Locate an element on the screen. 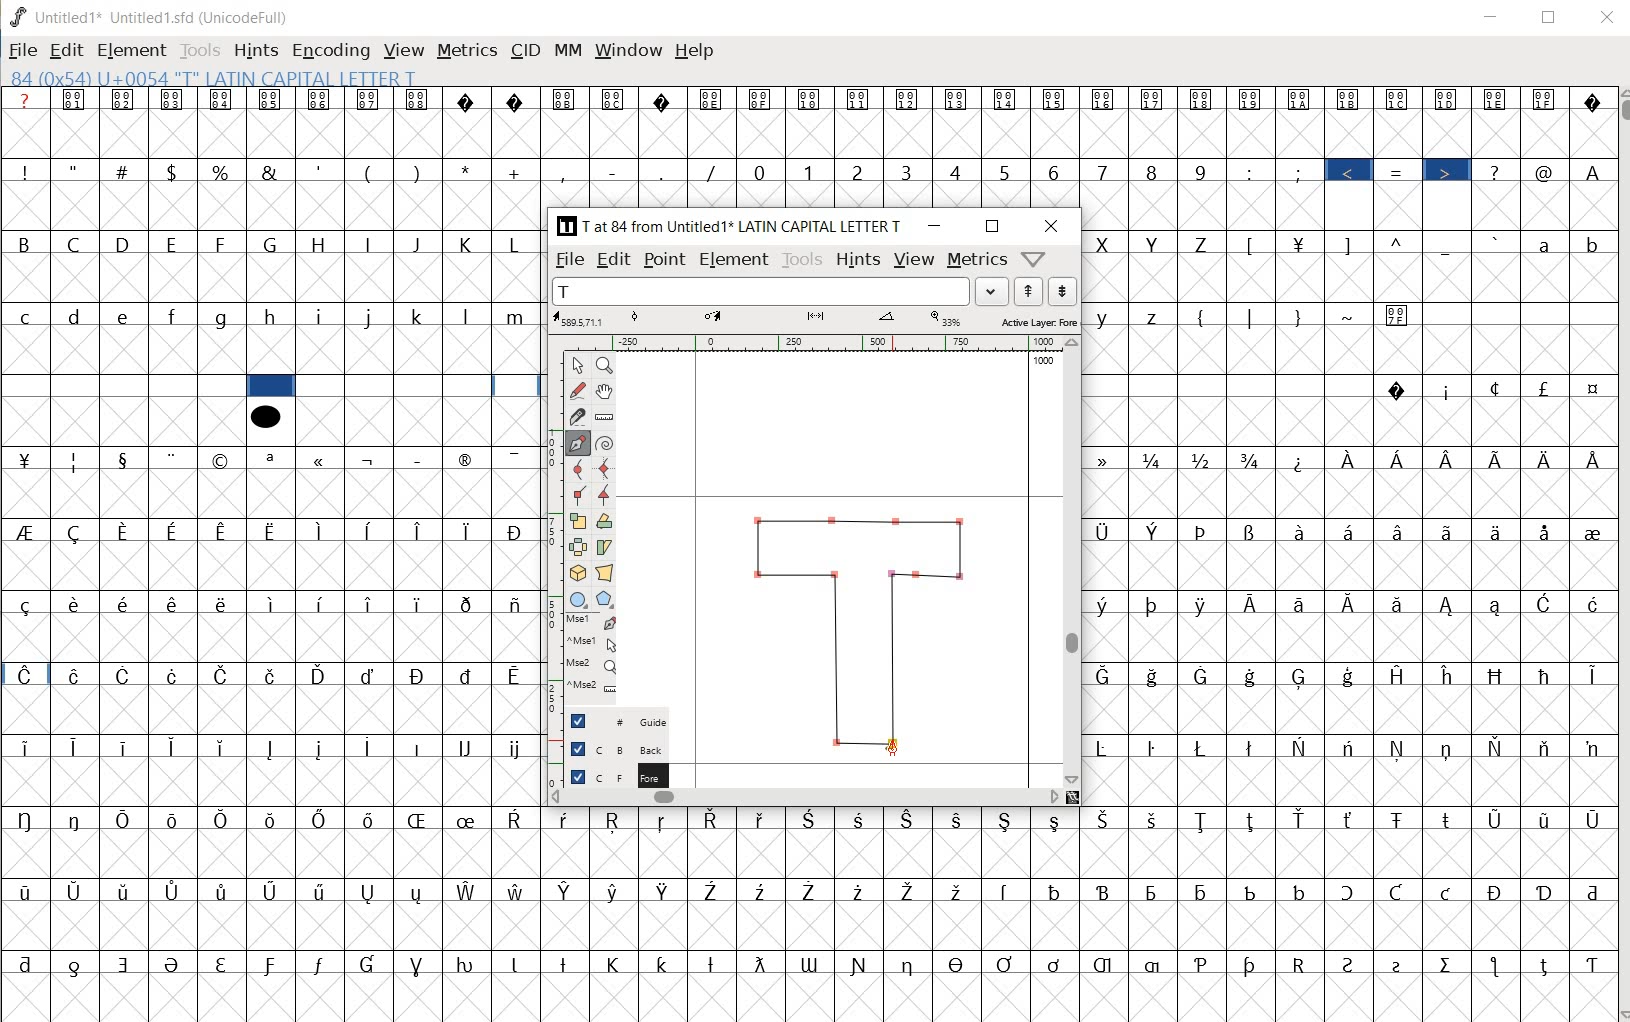 This screenshot has height=1022, width=1630. F is located at coordinates (222, 244).